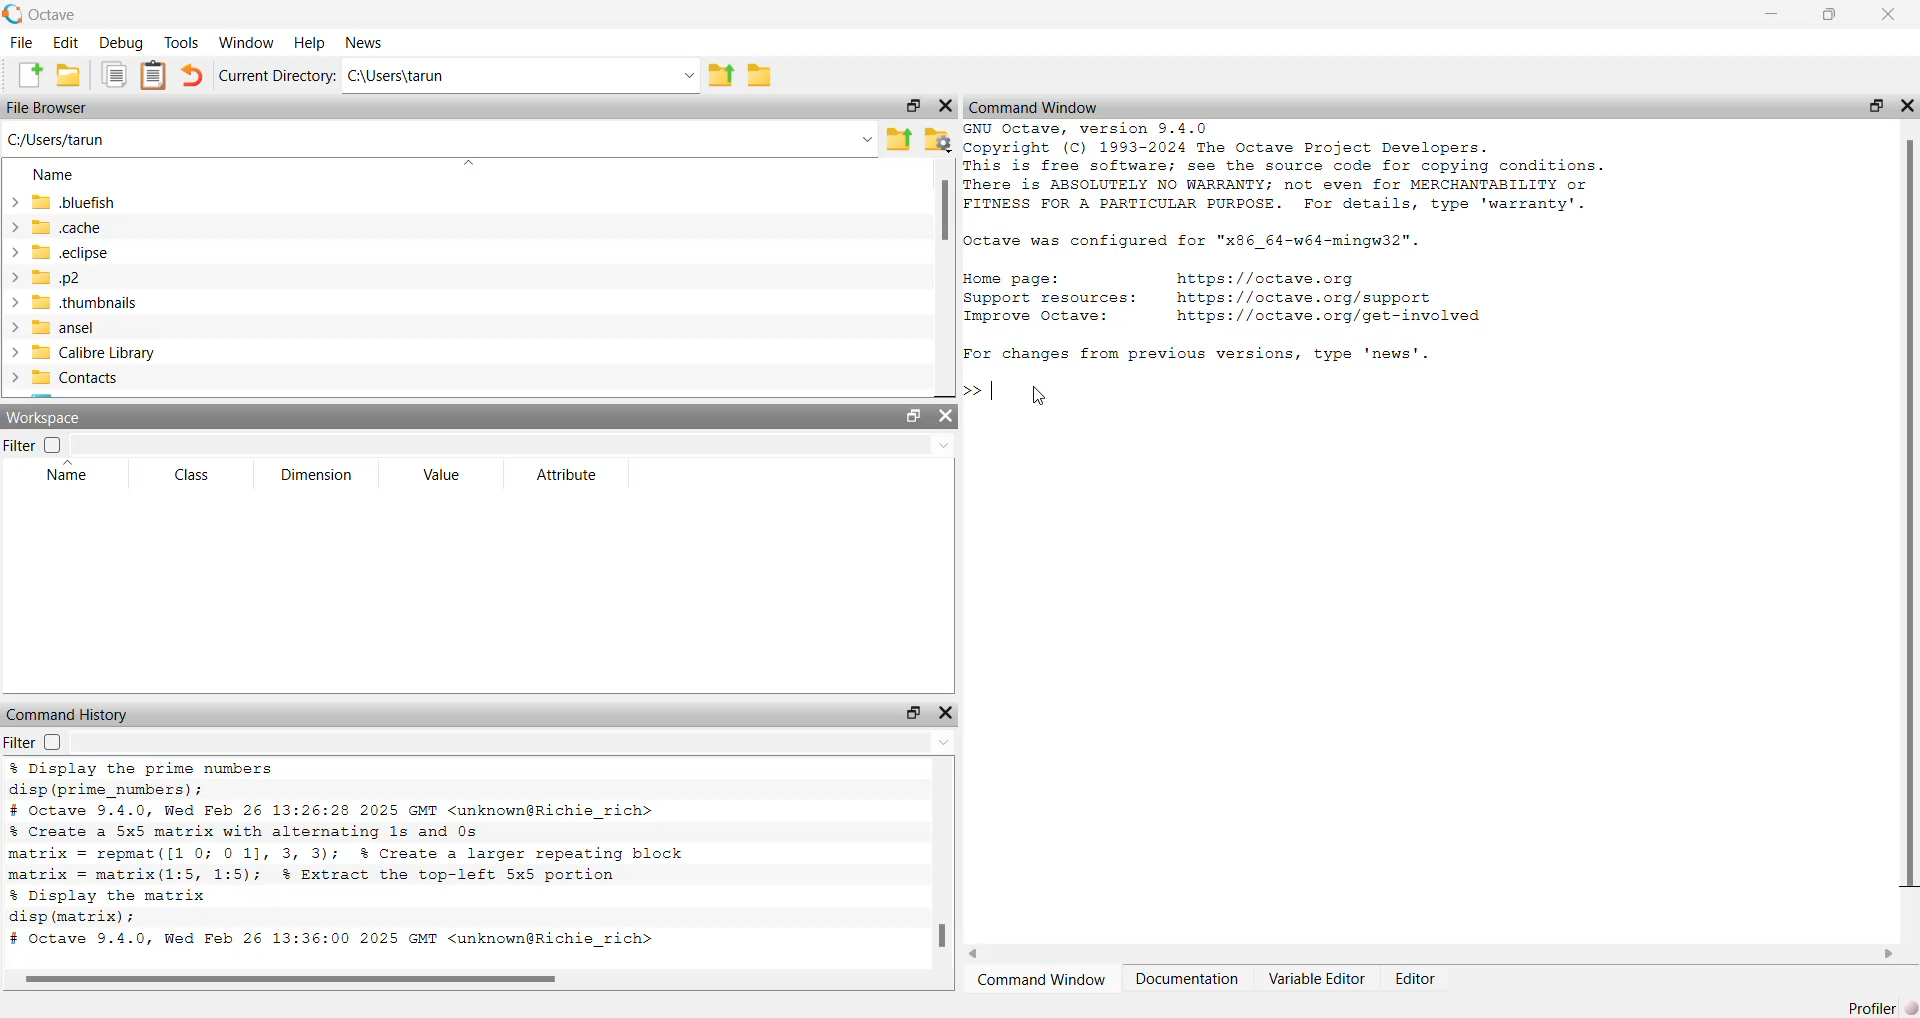 This screenshot has height=1018, width=1920. Describe the element at coordinates (1908, 102) in the screenshot. I see `hide widget` at that location.